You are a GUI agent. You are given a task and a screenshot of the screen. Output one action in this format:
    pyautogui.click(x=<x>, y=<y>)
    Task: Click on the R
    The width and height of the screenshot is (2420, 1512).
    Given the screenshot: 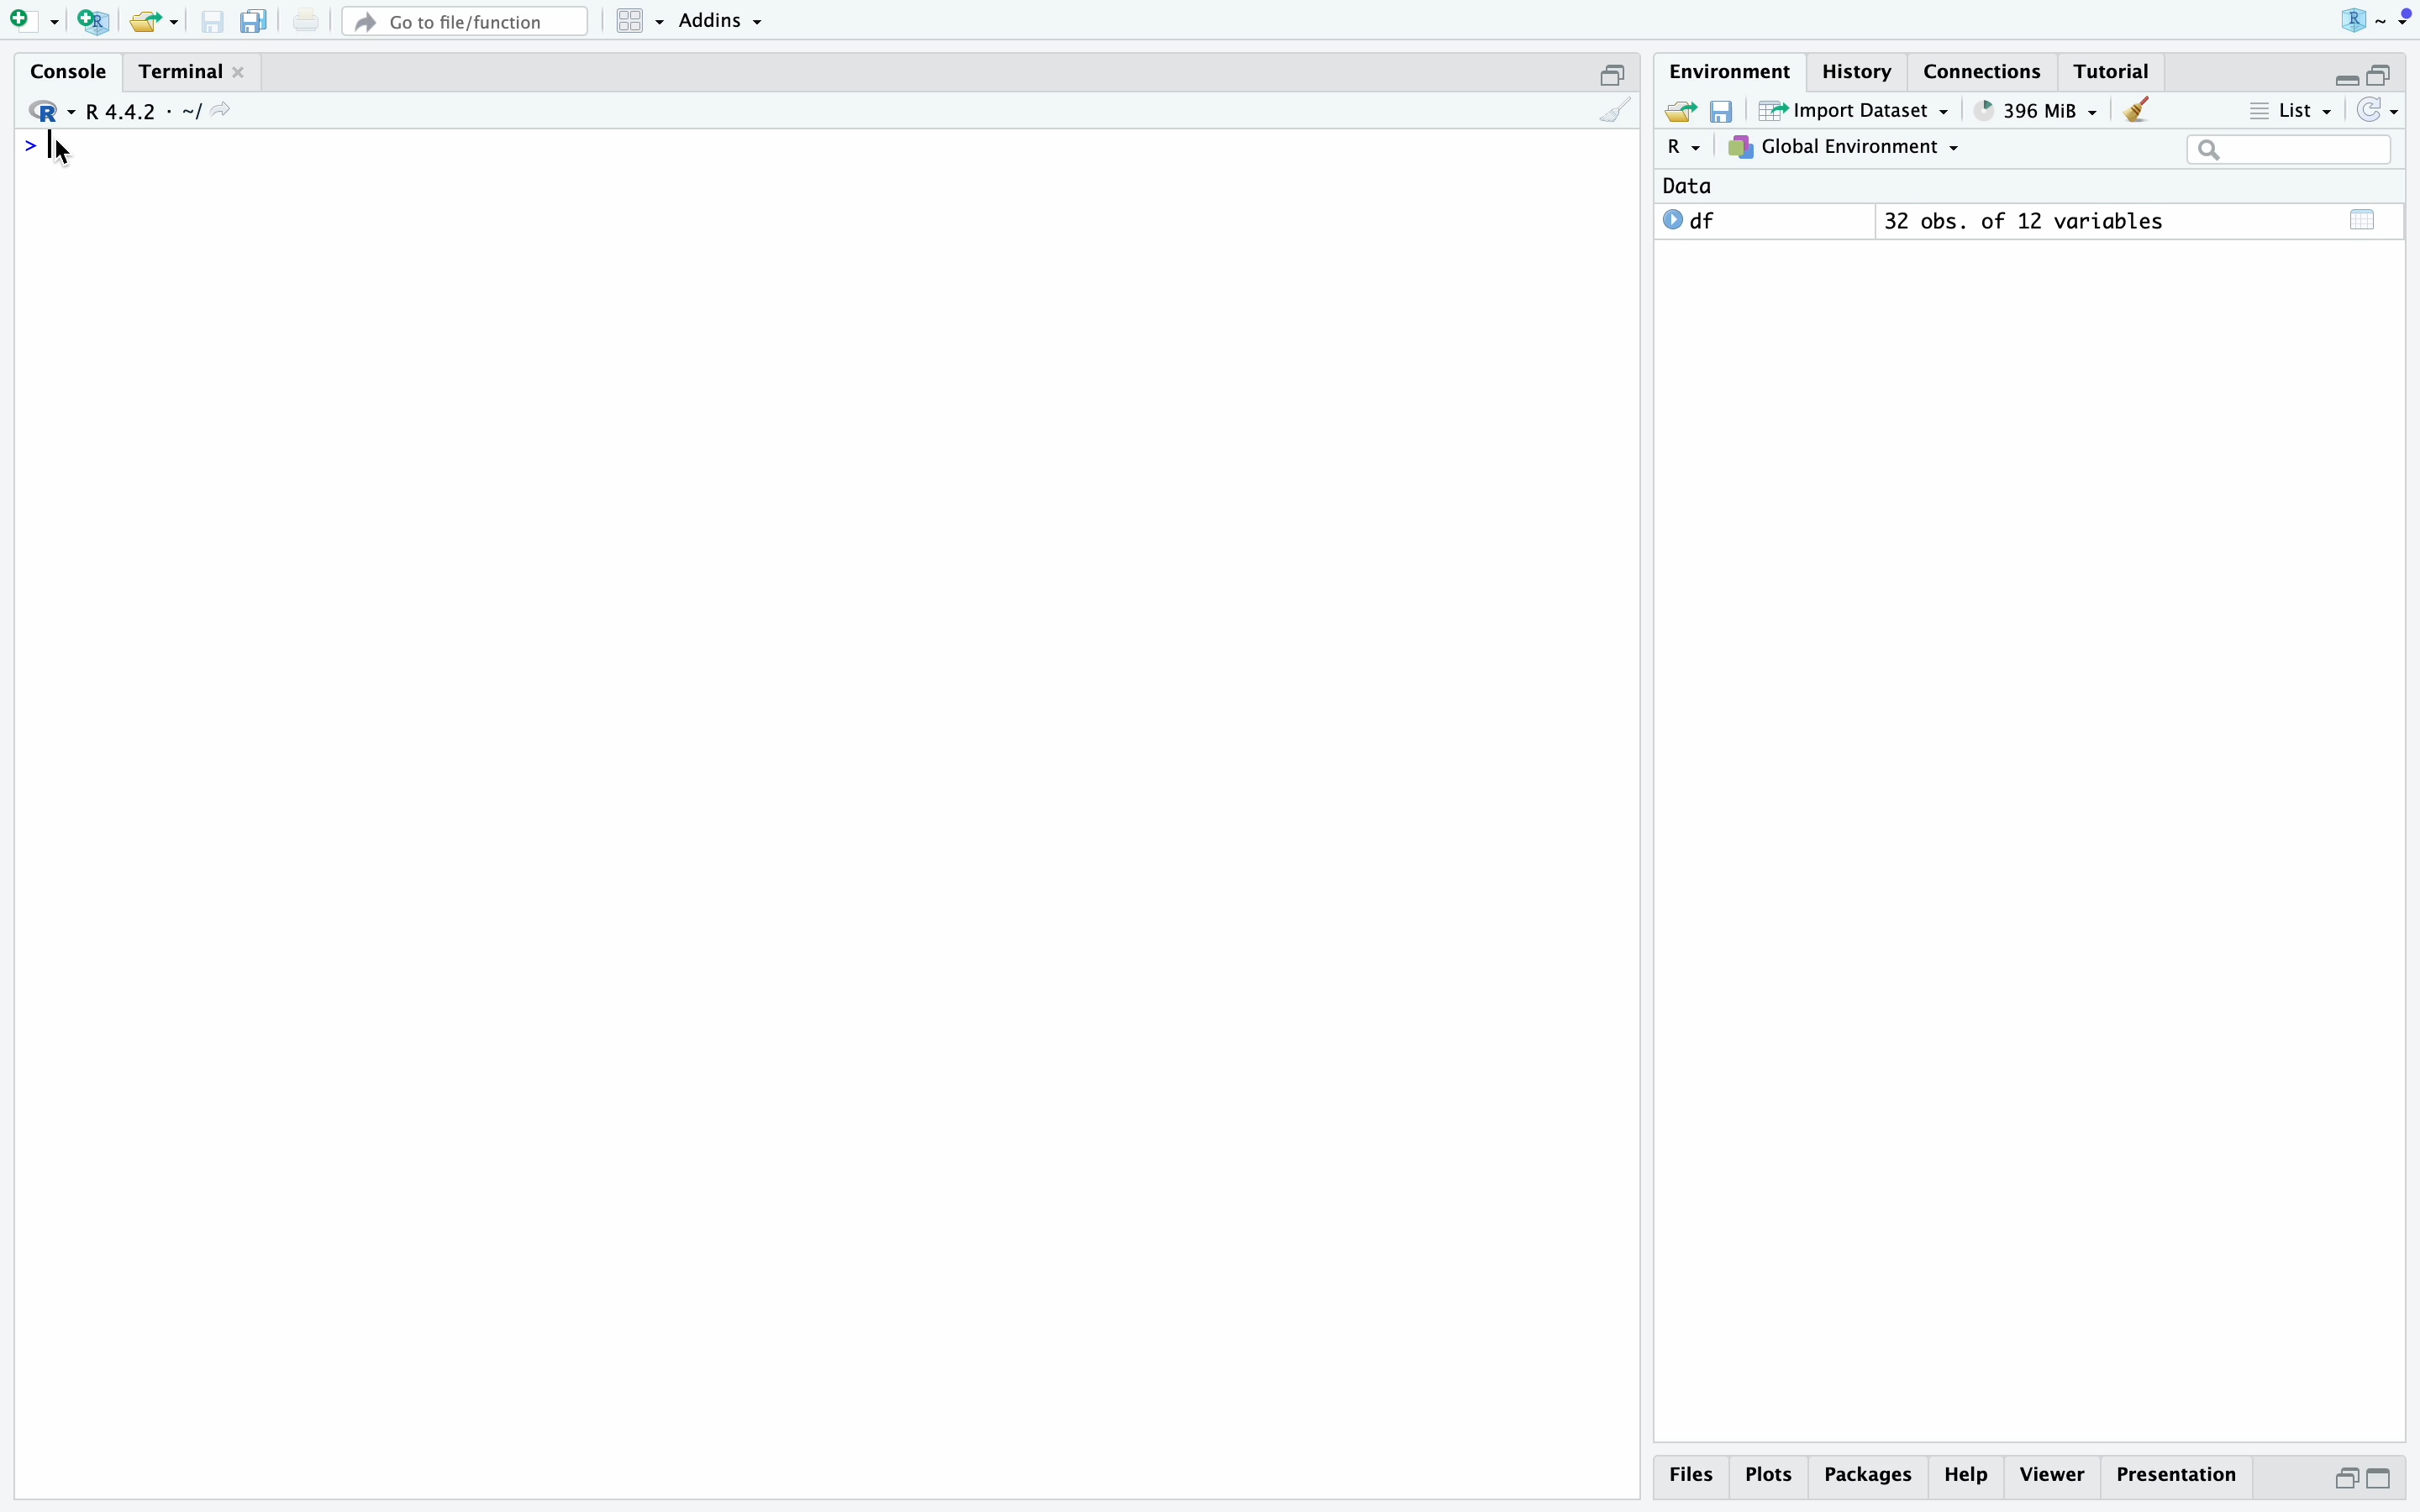 What is the action you would take?
    pyautogui.click(x=50, y=111)
    